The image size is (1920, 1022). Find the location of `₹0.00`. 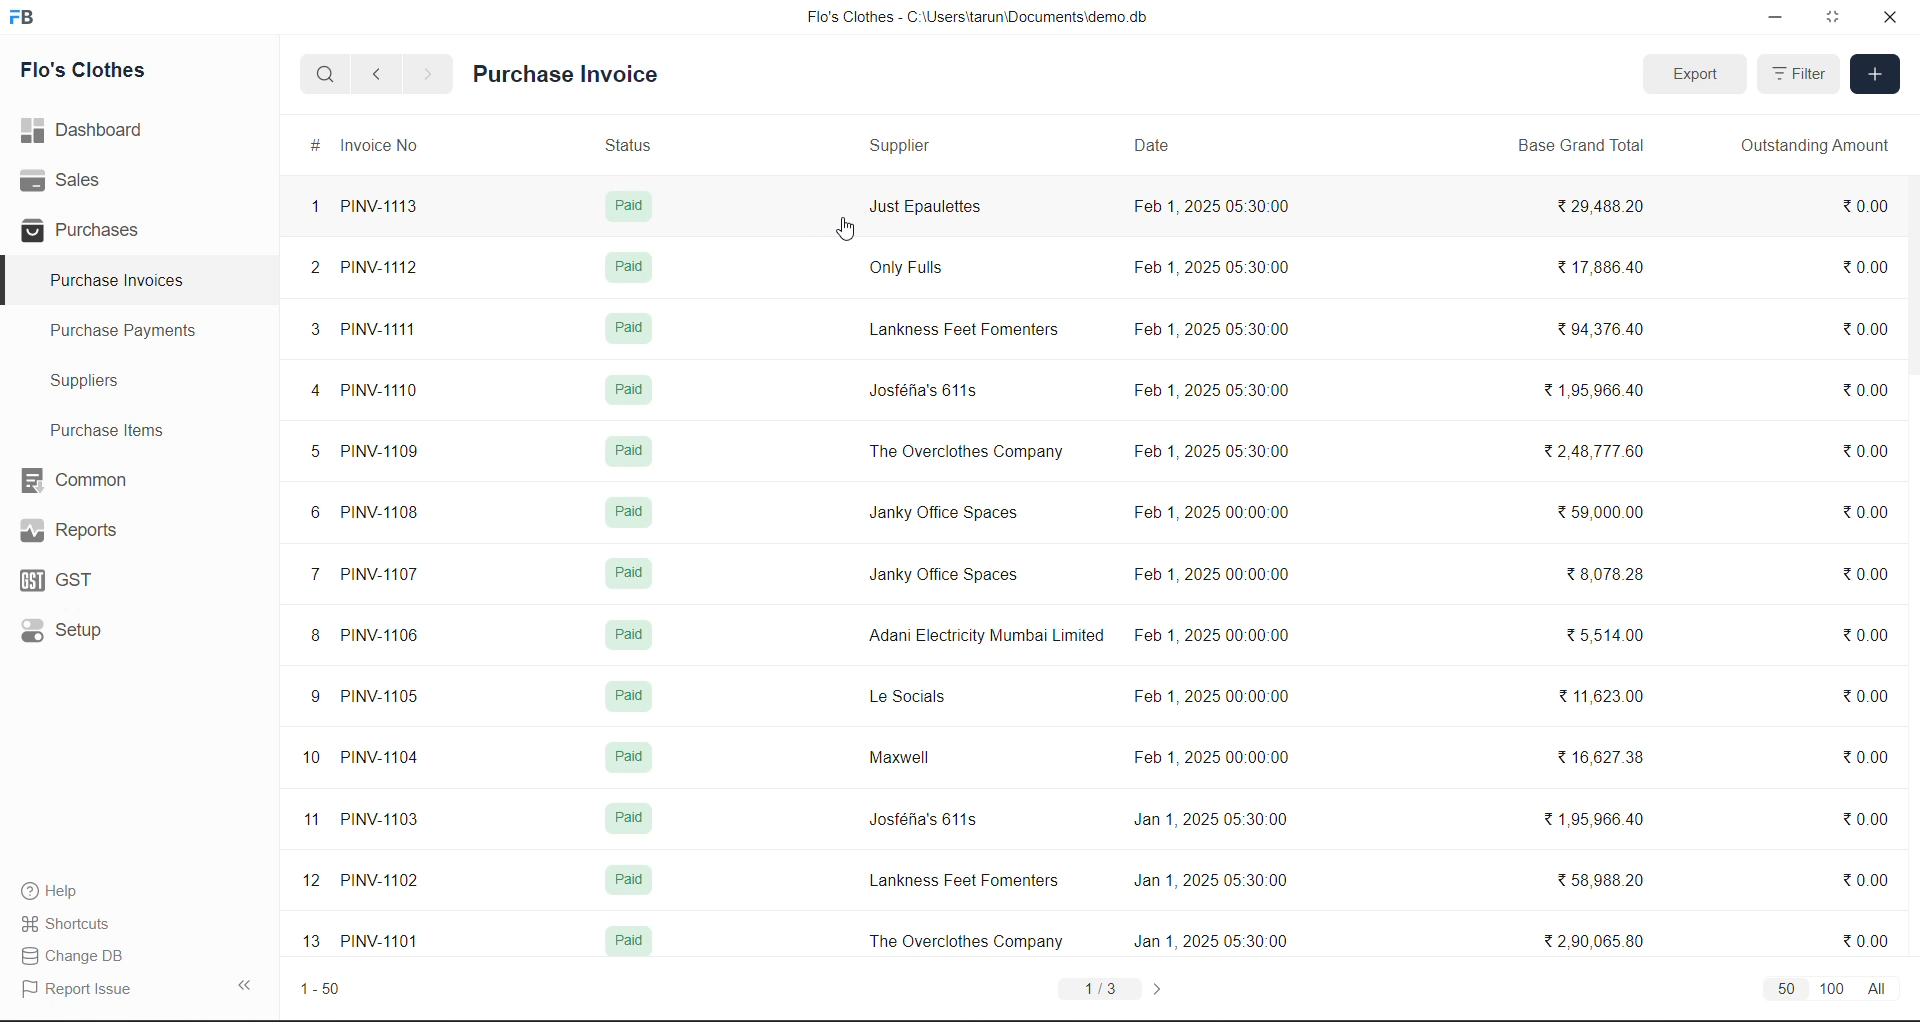

₹0.00 is located at coordinates (1867, 448).